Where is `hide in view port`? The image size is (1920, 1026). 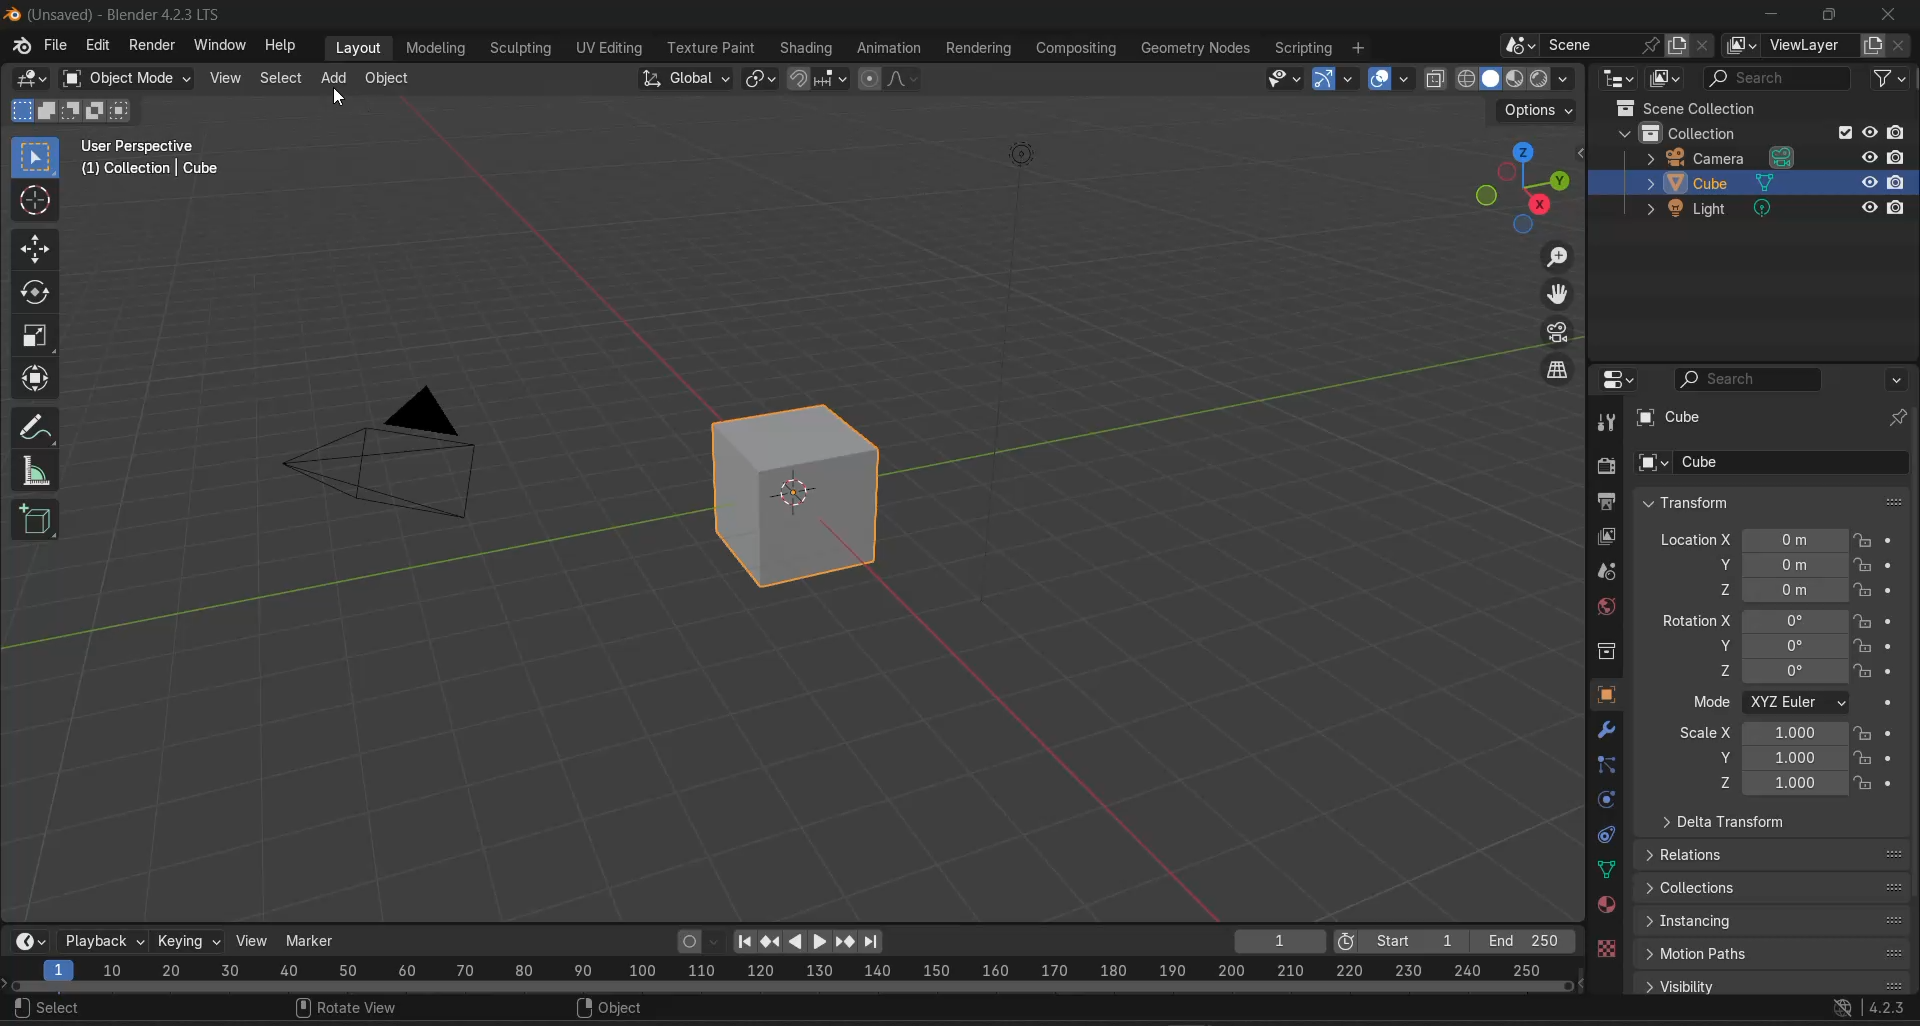 hide in view port is located at coordinates (1866, 208).